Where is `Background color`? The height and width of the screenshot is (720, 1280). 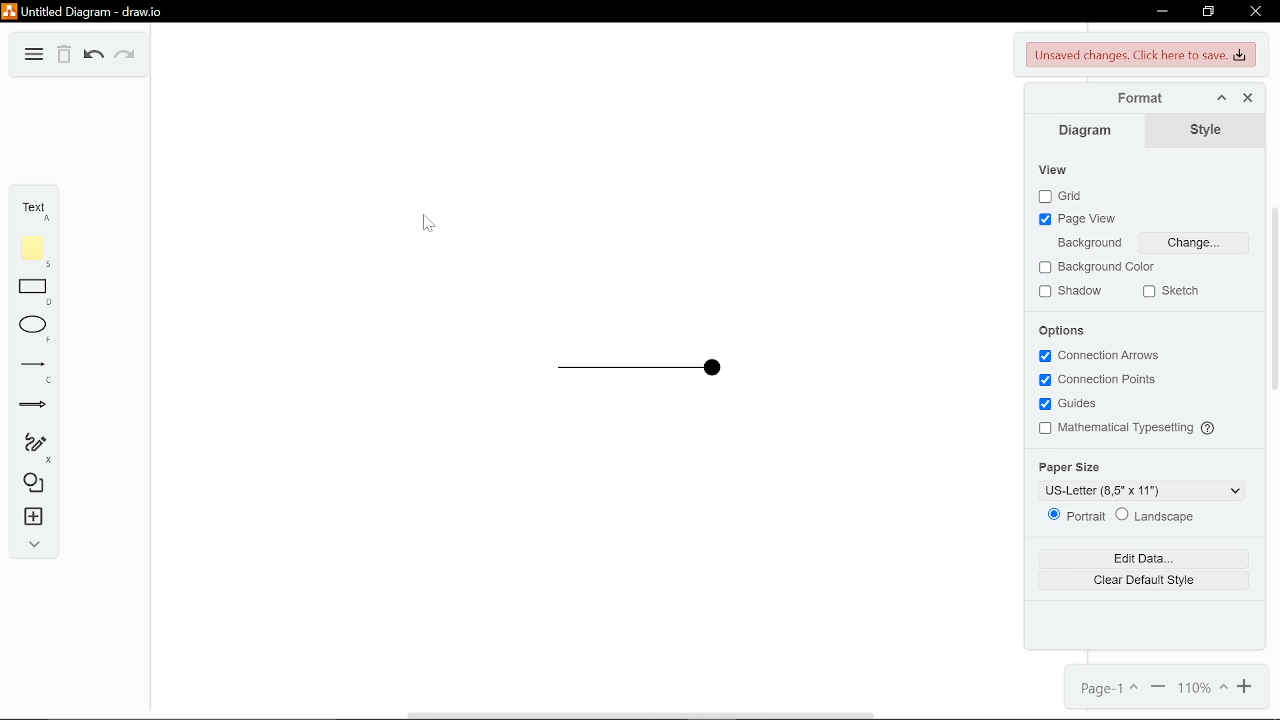
Background color is located at coordinates (1104, 267).